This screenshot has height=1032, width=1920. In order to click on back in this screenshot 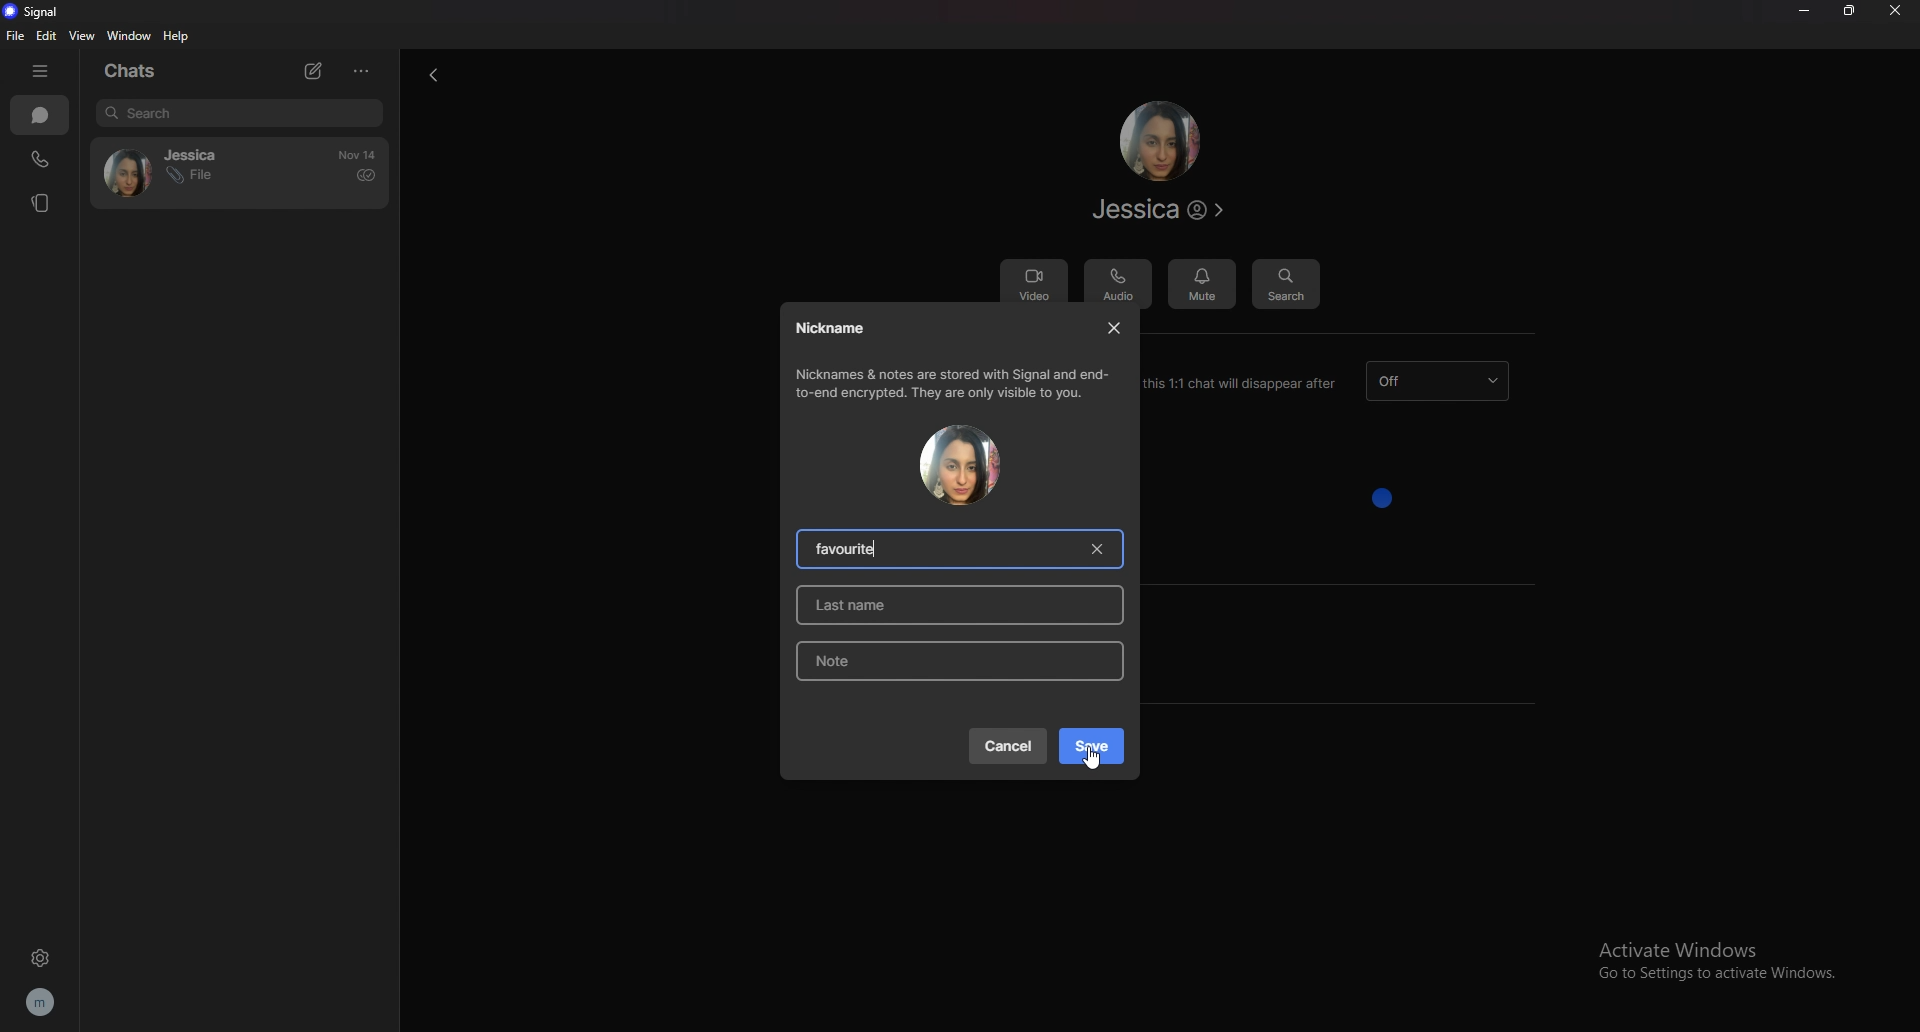, I will do `click(433, 74)`.